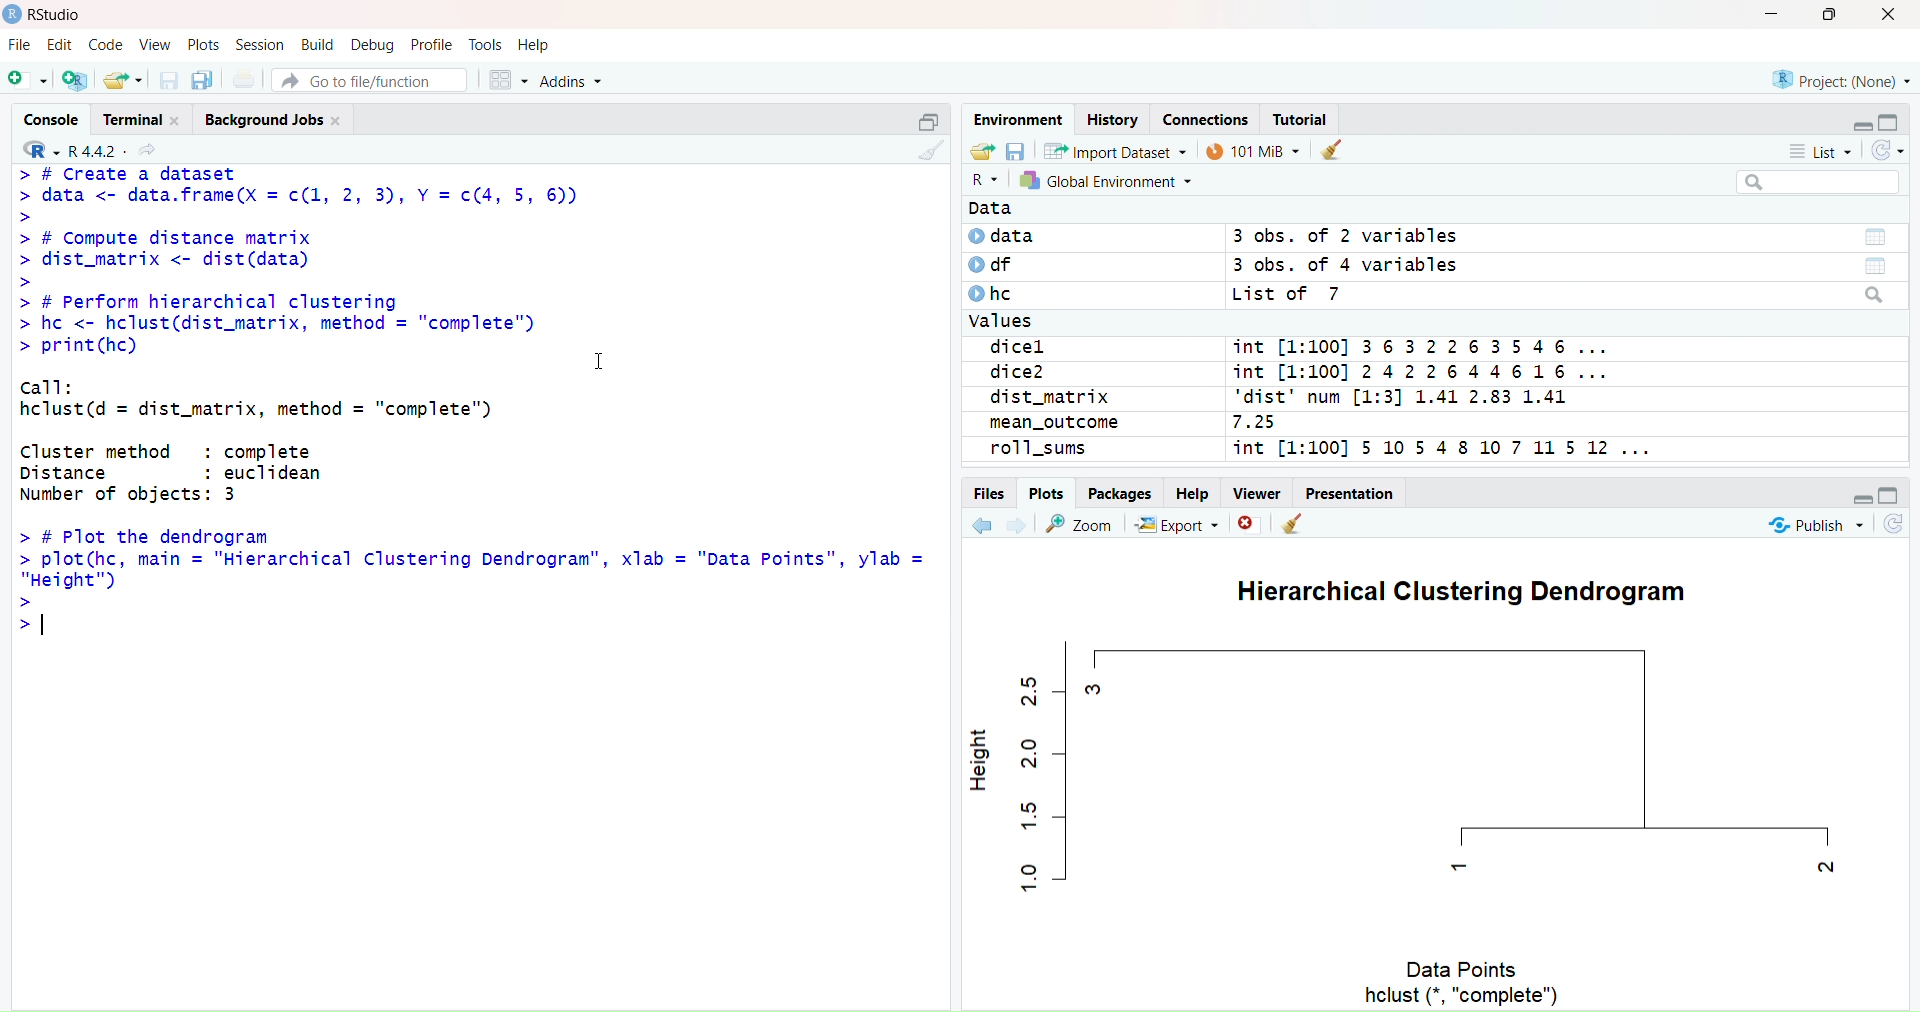 Image resolution: width=1920 pixels, height=1012 pixels. Describe the element at coordinates (1181, 524) in the screenshot. I see `Export` at that location.